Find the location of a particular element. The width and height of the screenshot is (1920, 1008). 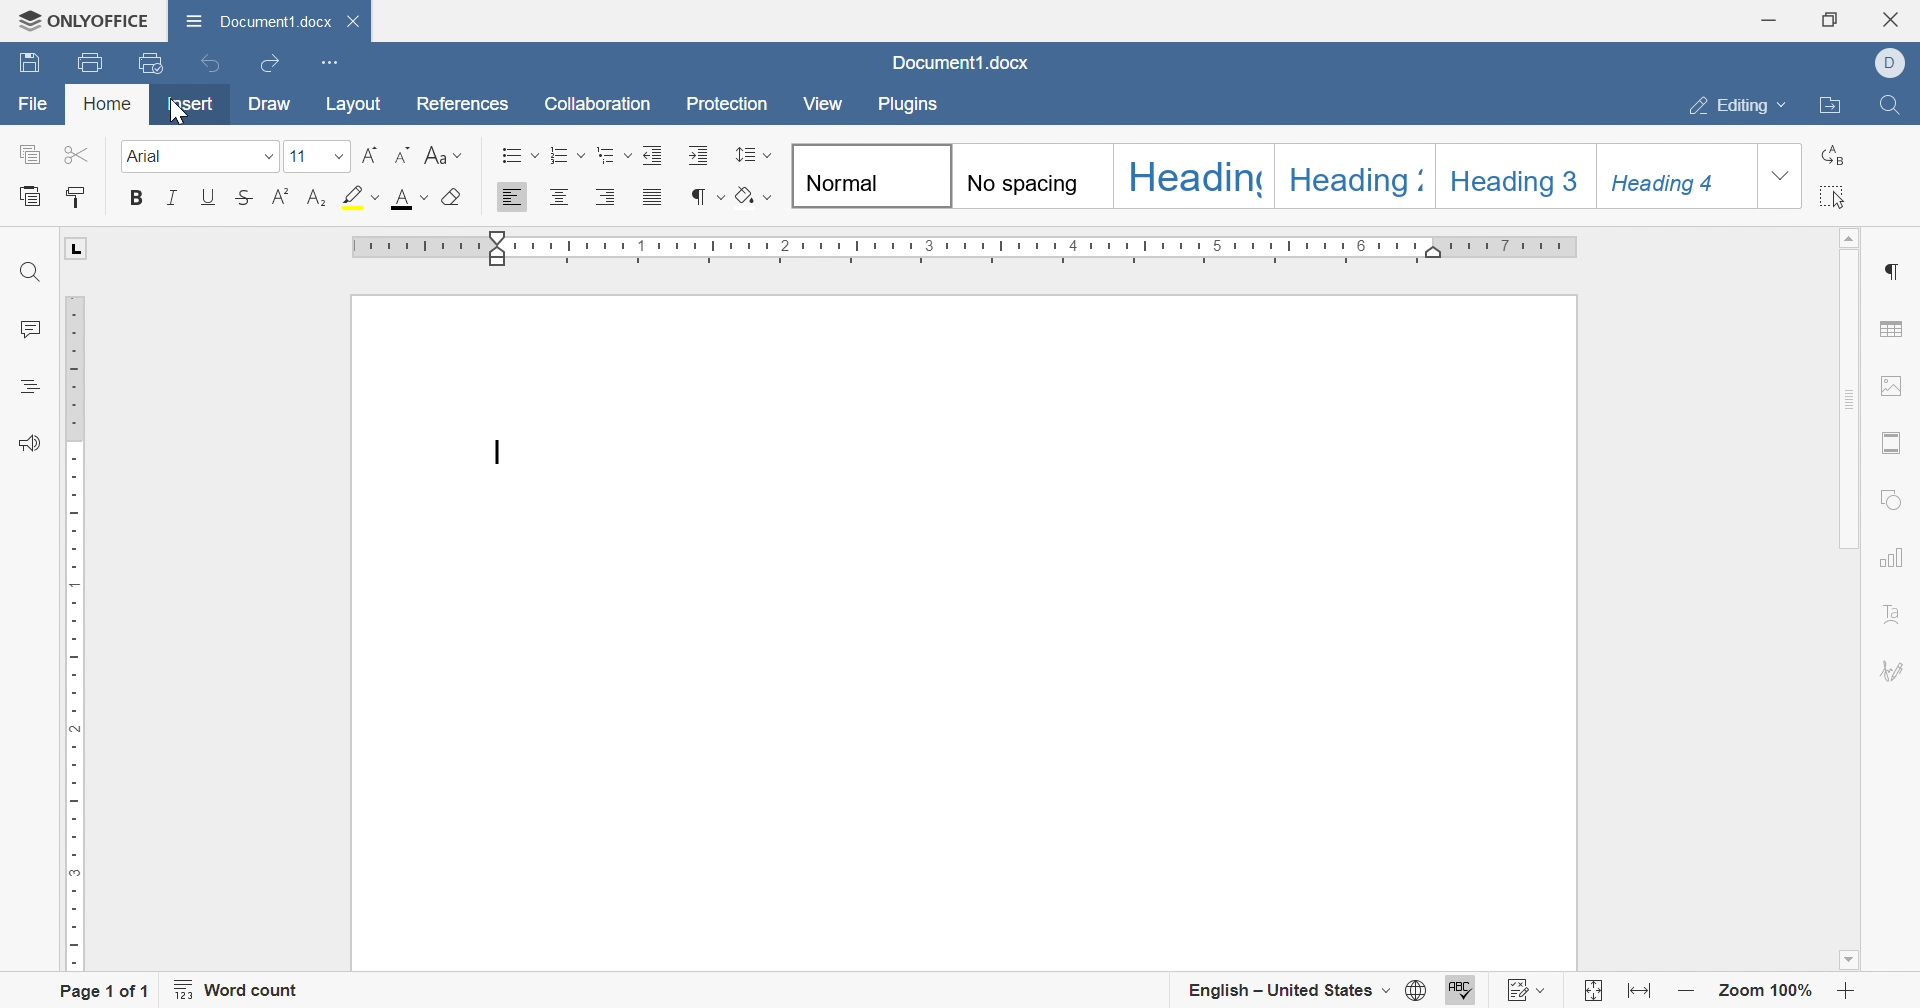

Paragraph settings is located at coordinates (1898, 272).